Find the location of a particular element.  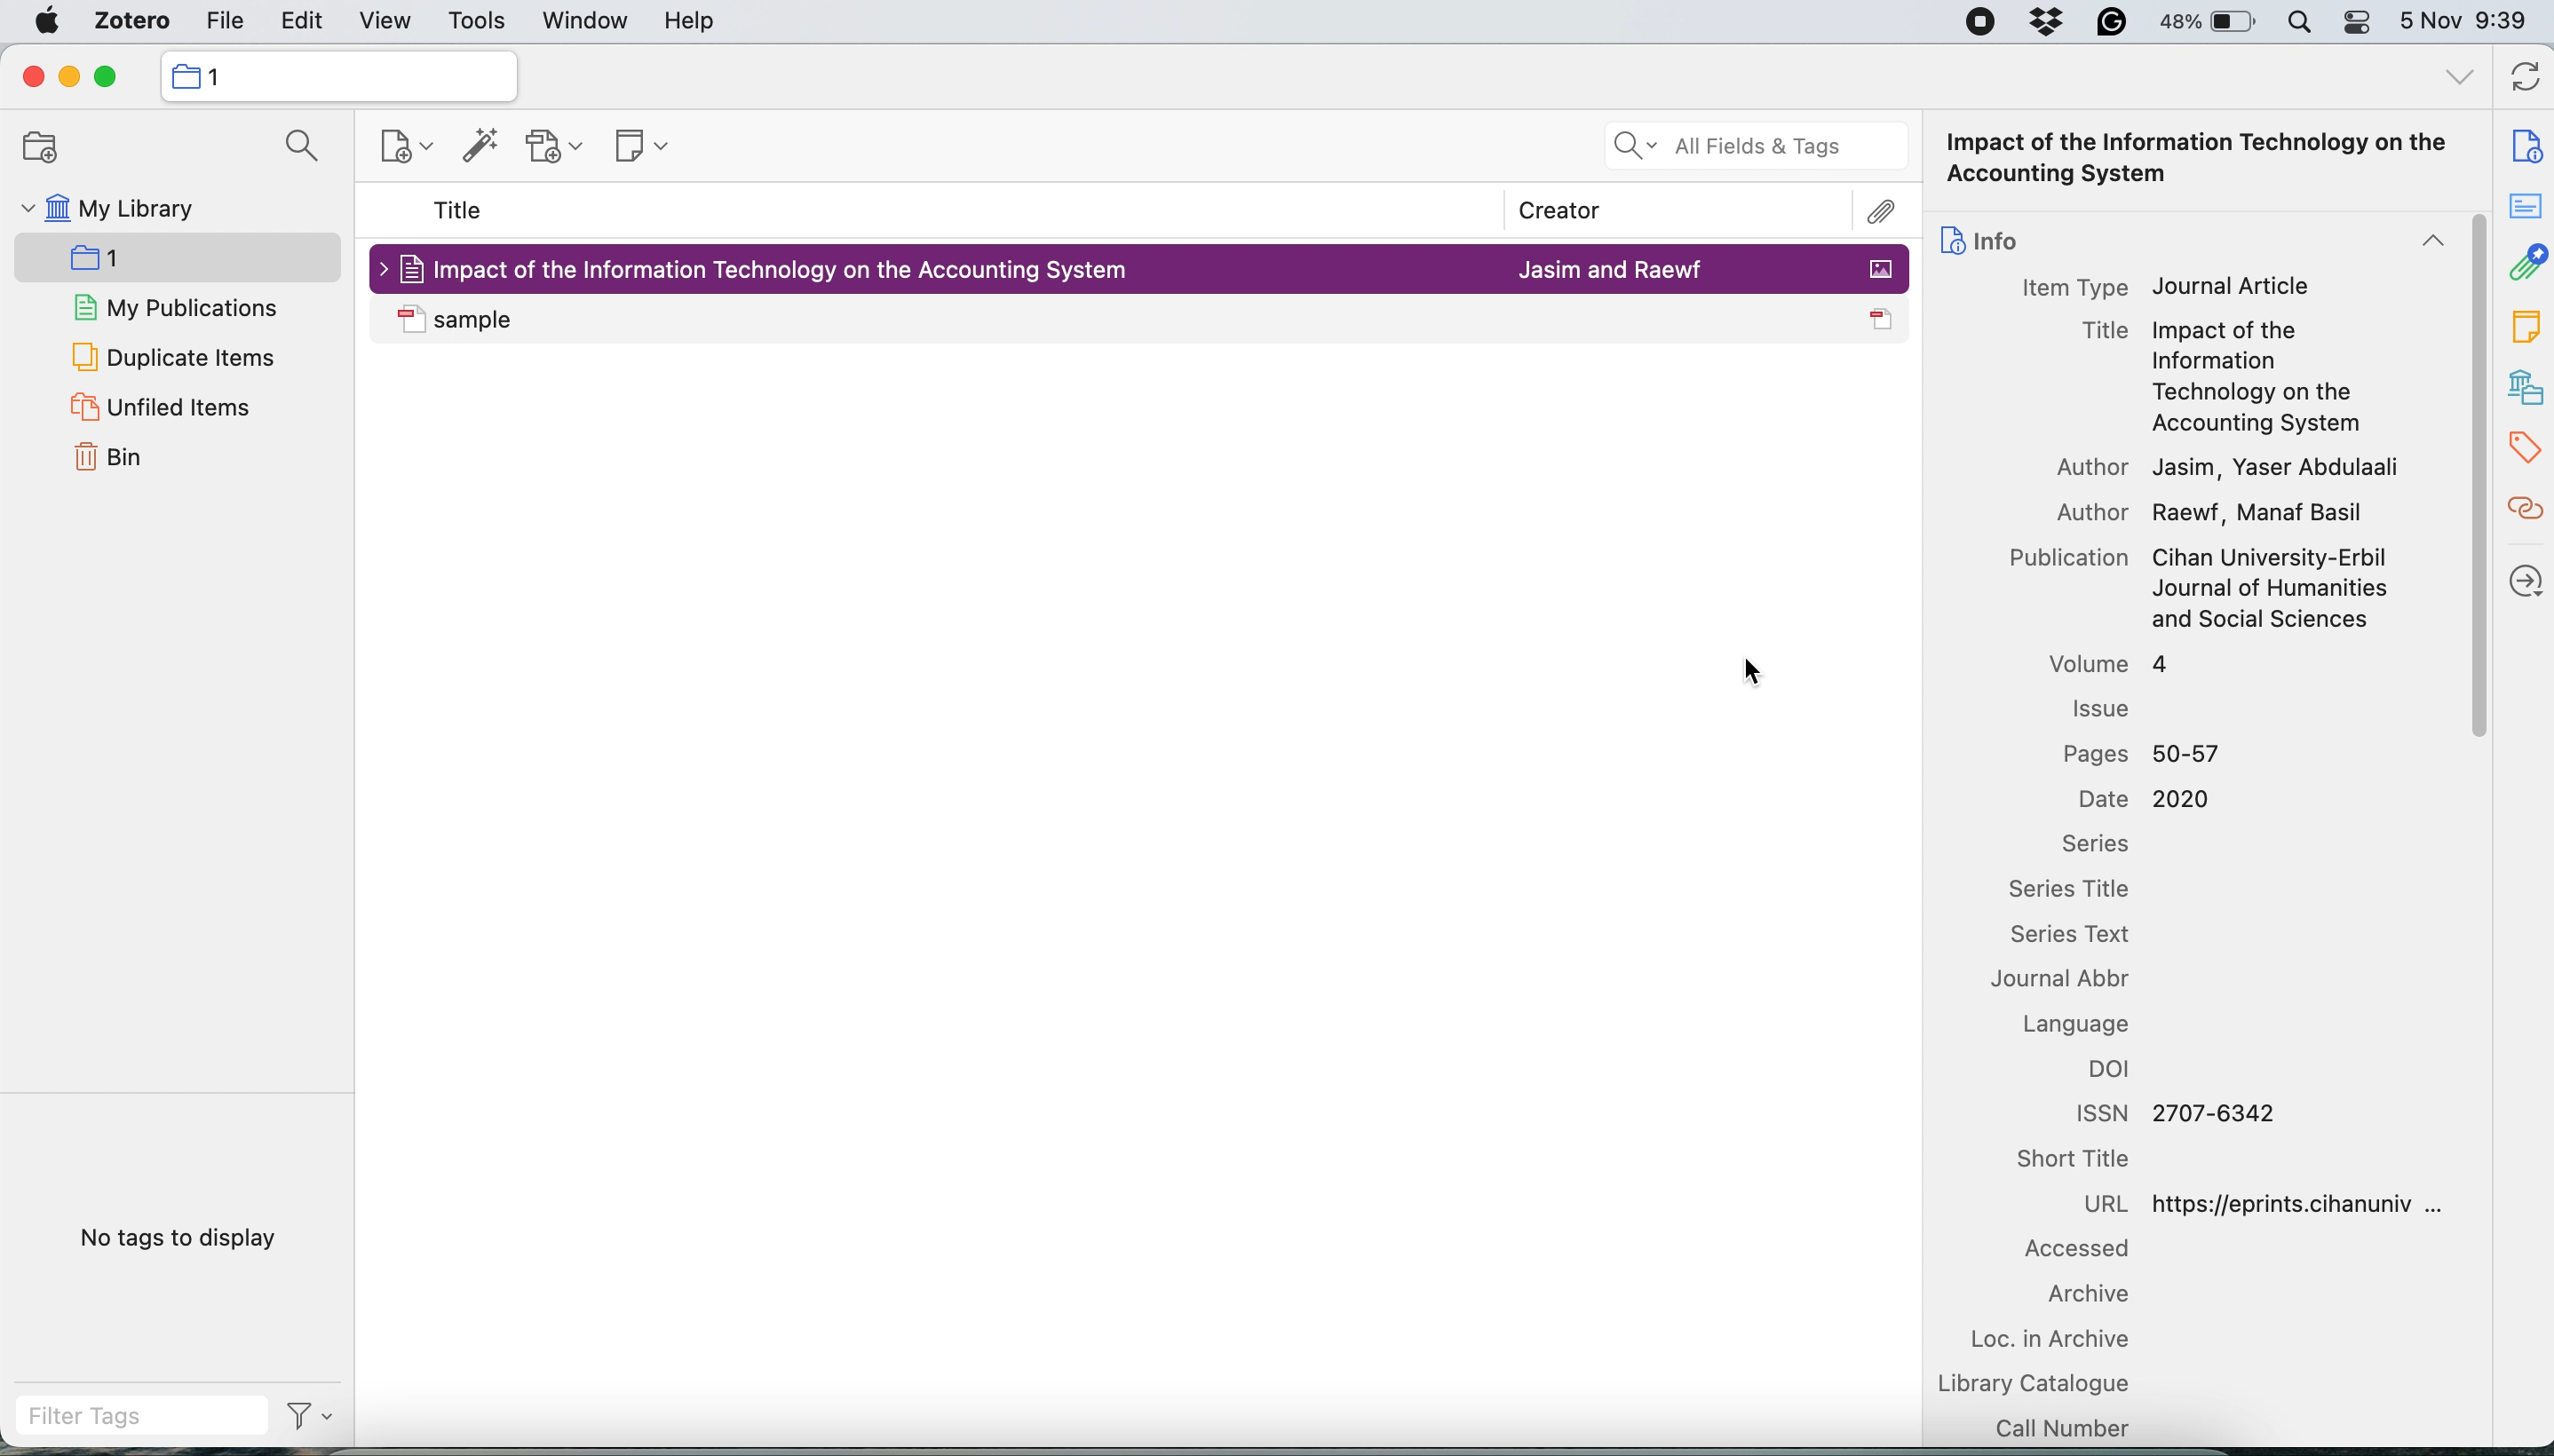

image icon is located at coordinates (1878, 270).